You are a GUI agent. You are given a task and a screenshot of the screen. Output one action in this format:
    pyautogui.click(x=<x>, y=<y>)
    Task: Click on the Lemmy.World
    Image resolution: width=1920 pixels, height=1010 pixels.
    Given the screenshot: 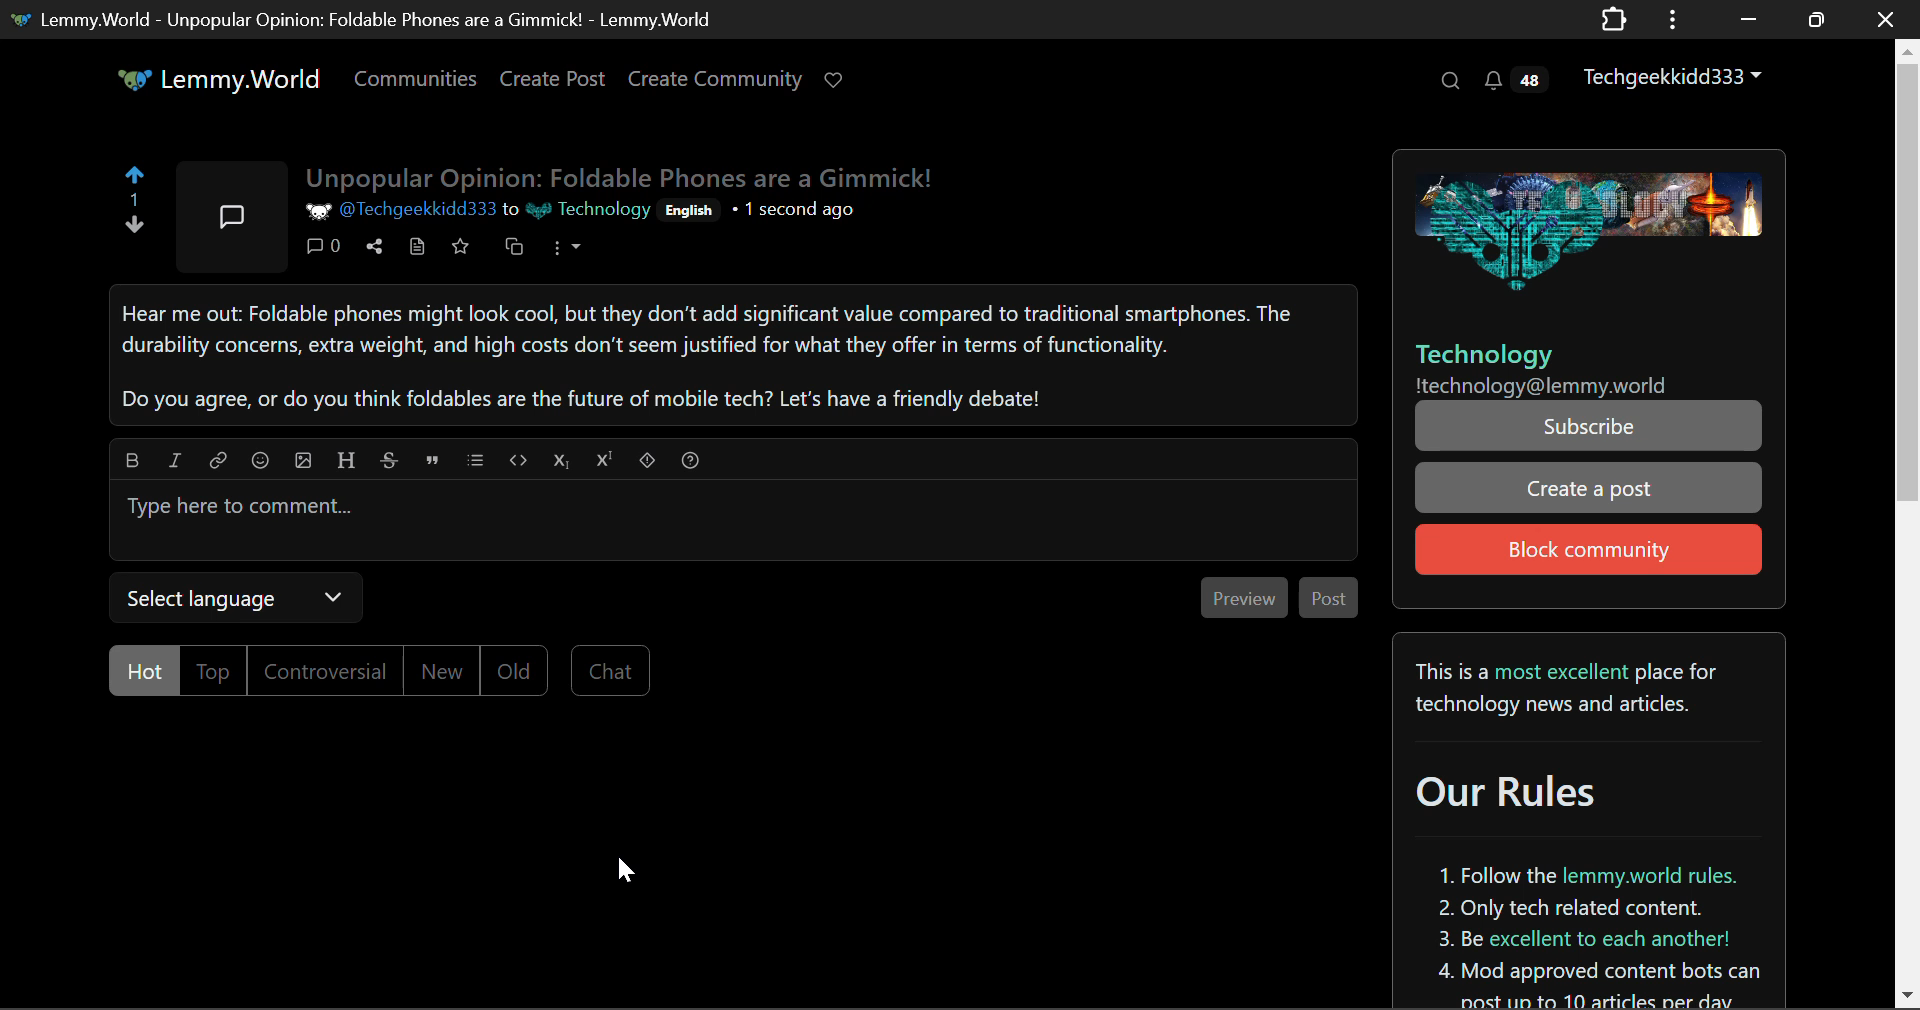 What is the action you would take?
    pyautogui.click(x=222, y=82)
    